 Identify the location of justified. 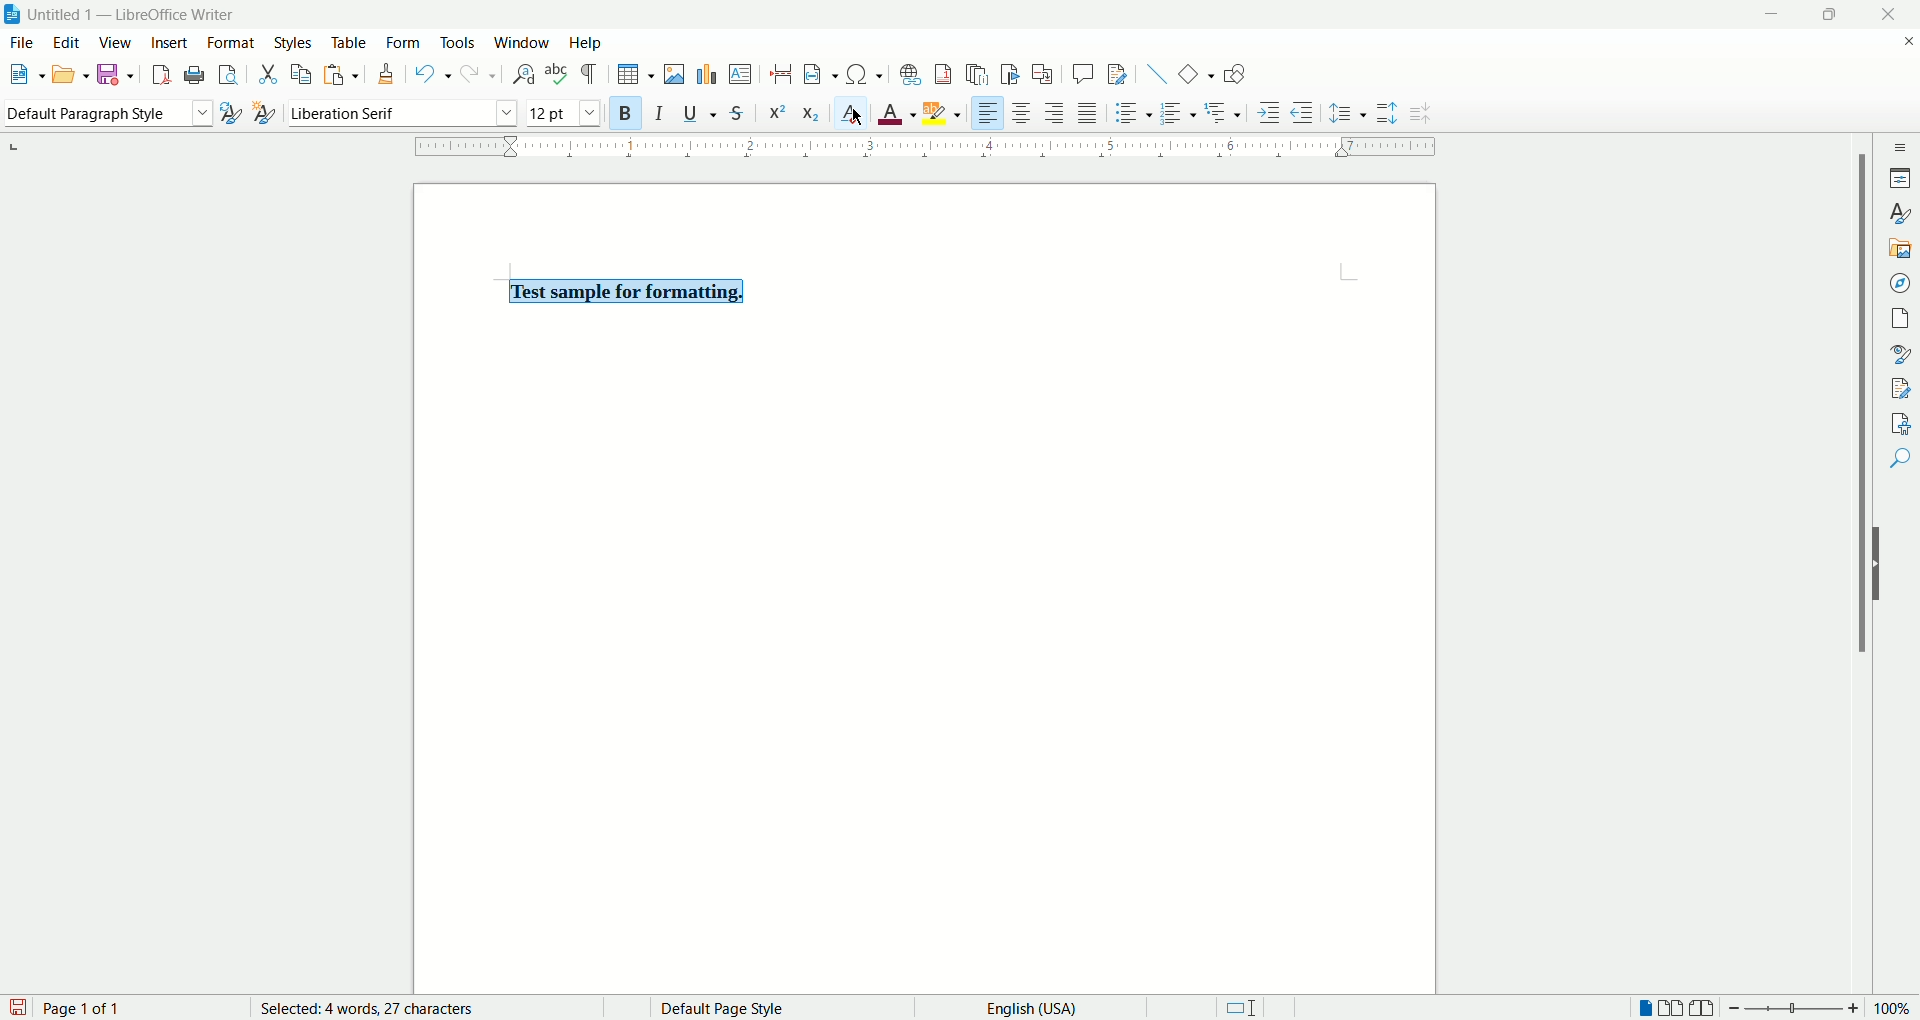
(1087, 115).